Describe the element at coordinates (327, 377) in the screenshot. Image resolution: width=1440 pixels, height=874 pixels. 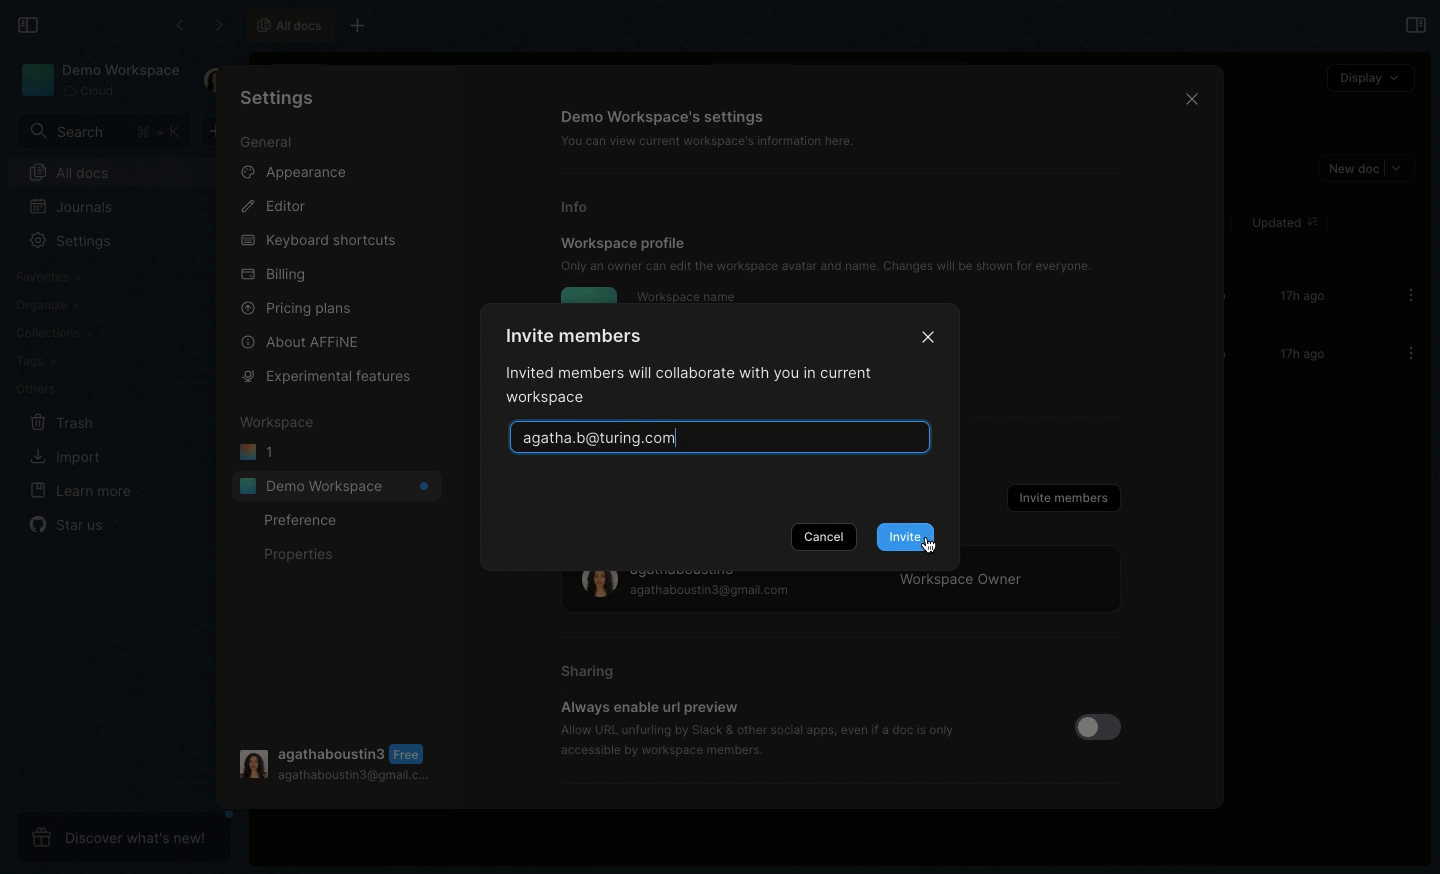
I see `Experimental features` at that location.